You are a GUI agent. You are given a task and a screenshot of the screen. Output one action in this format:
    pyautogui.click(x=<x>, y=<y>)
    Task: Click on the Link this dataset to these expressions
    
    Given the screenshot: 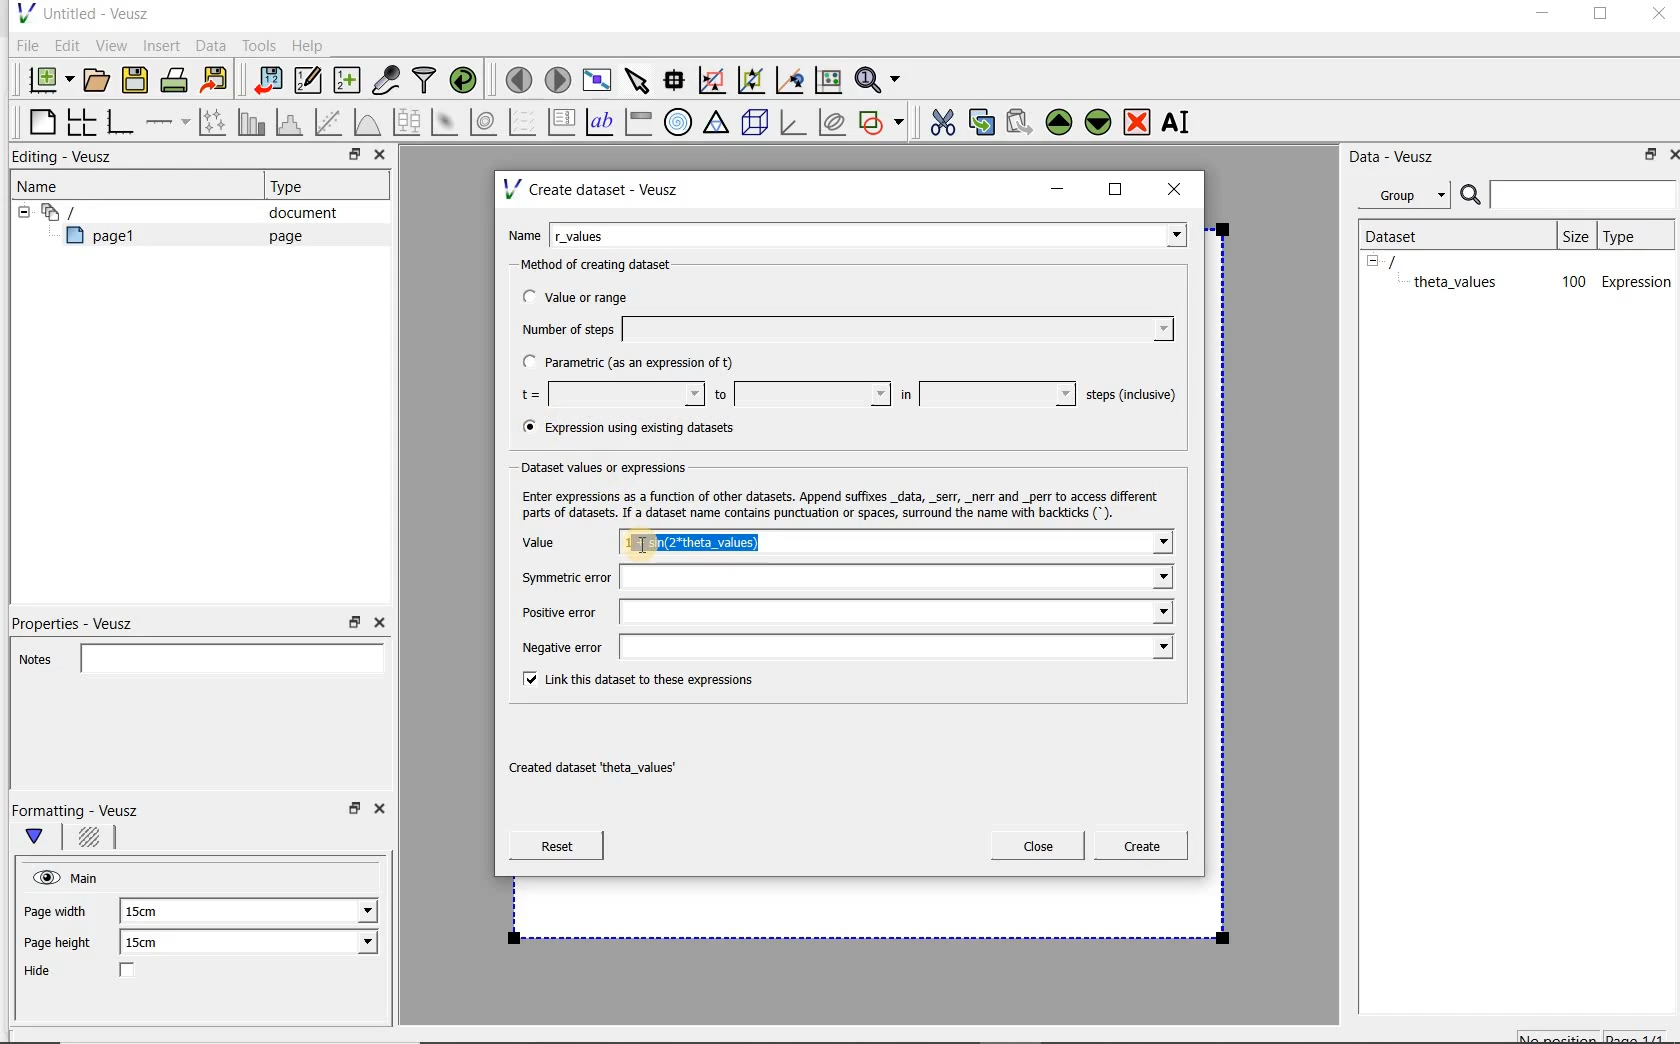 What is the action you would take?
    pyautogui.click(x=634, y=678)
    